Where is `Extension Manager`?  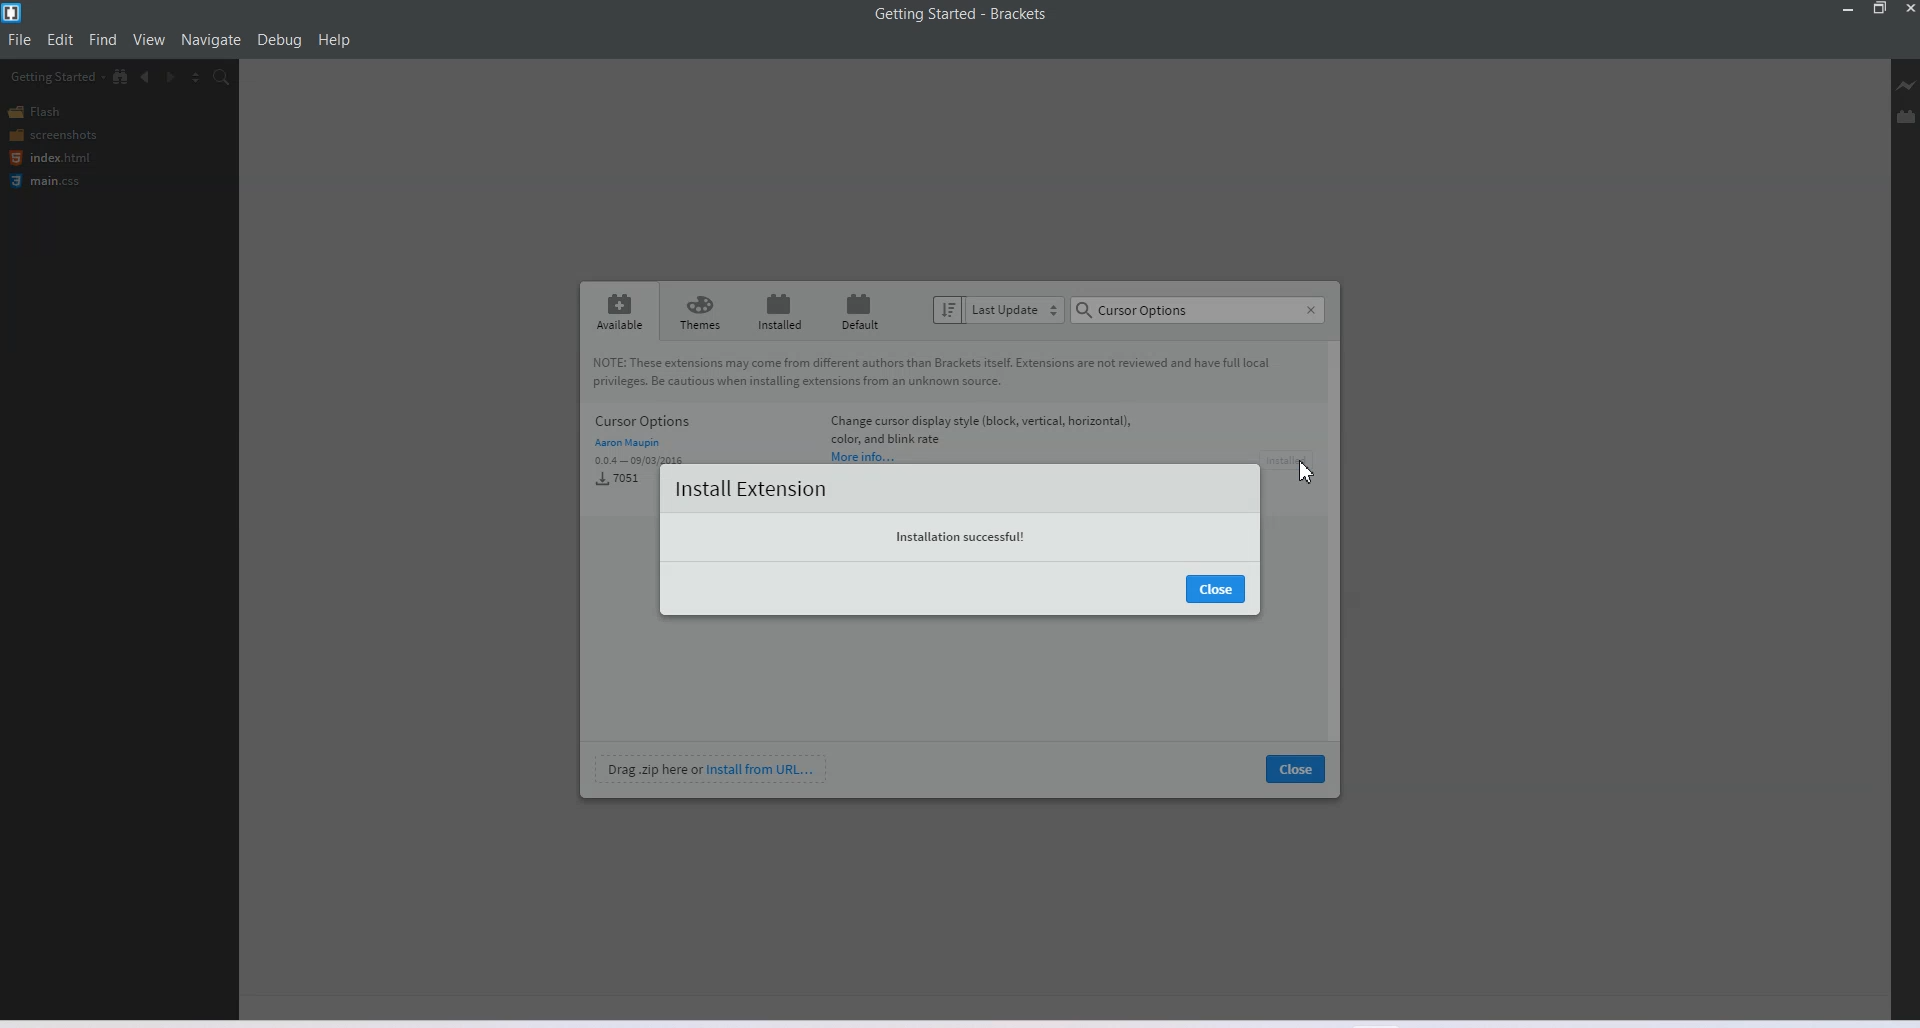 Extension Manager is located at coordinates (1907, 116).